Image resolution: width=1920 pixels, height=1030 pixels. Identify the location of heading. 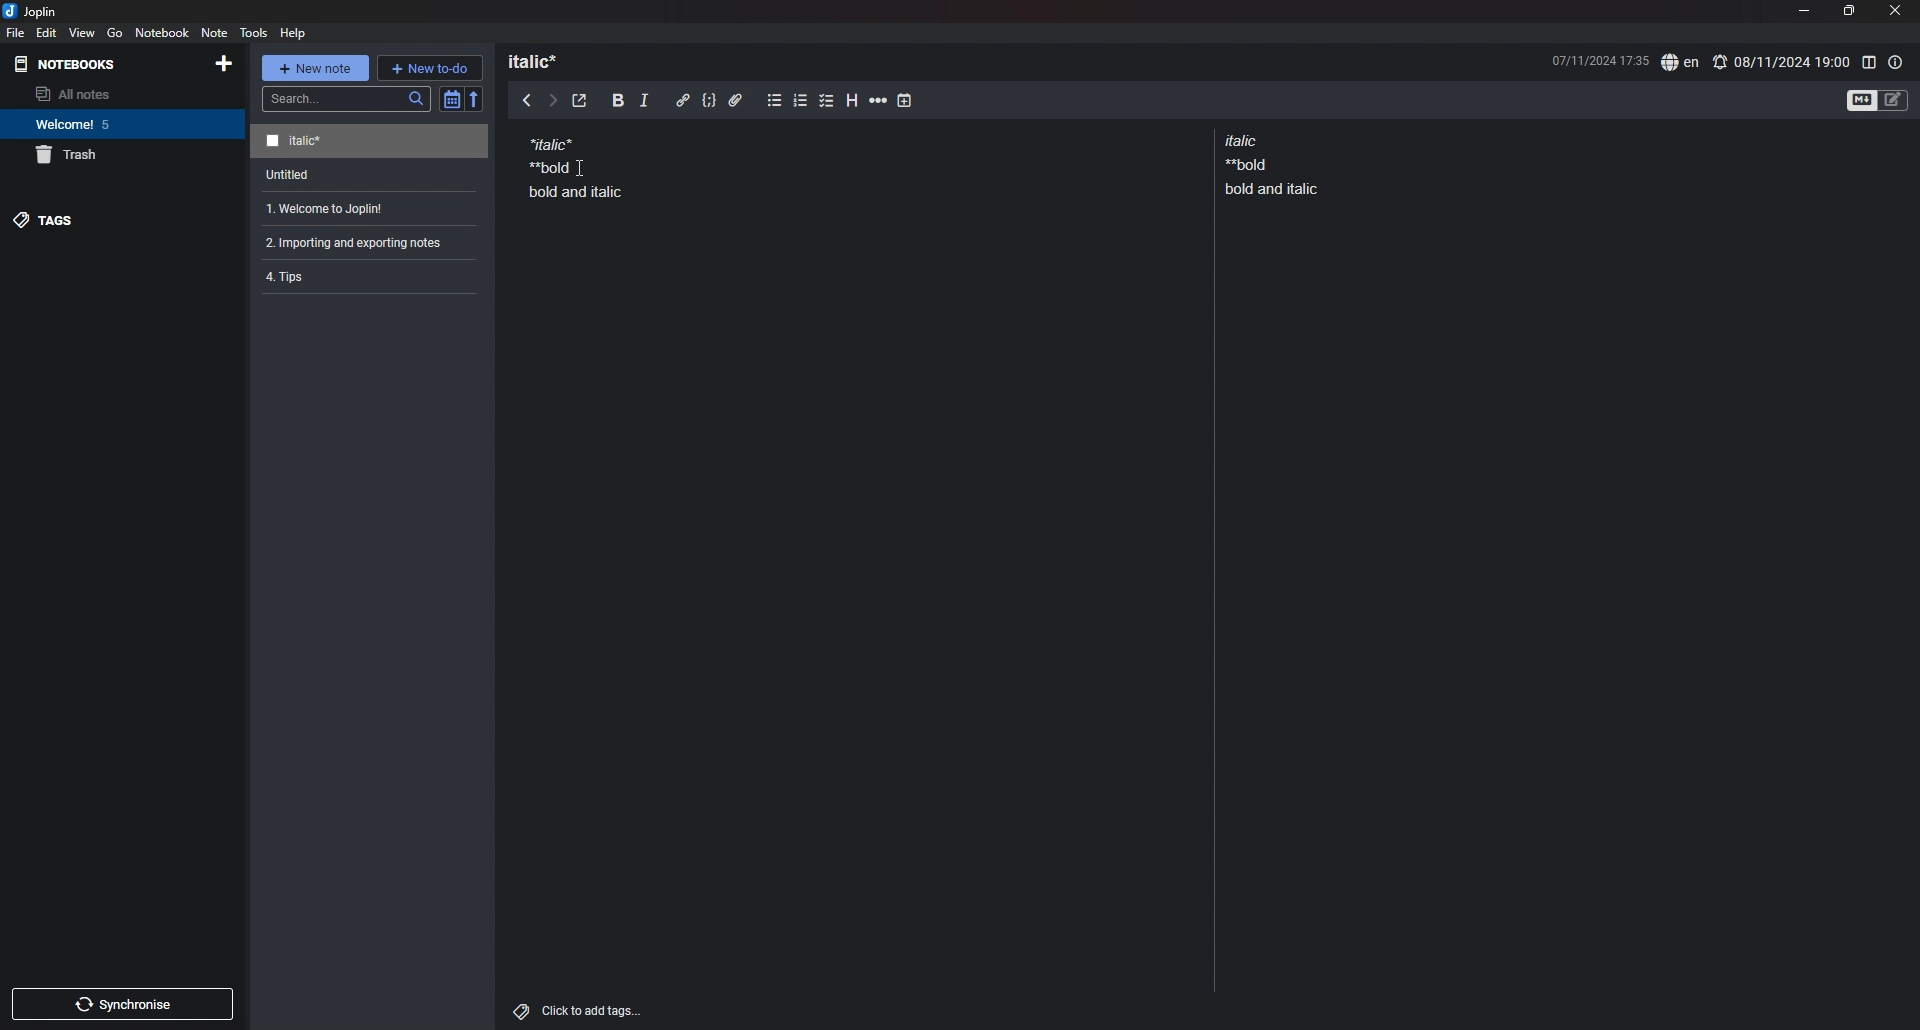
(542, 61).